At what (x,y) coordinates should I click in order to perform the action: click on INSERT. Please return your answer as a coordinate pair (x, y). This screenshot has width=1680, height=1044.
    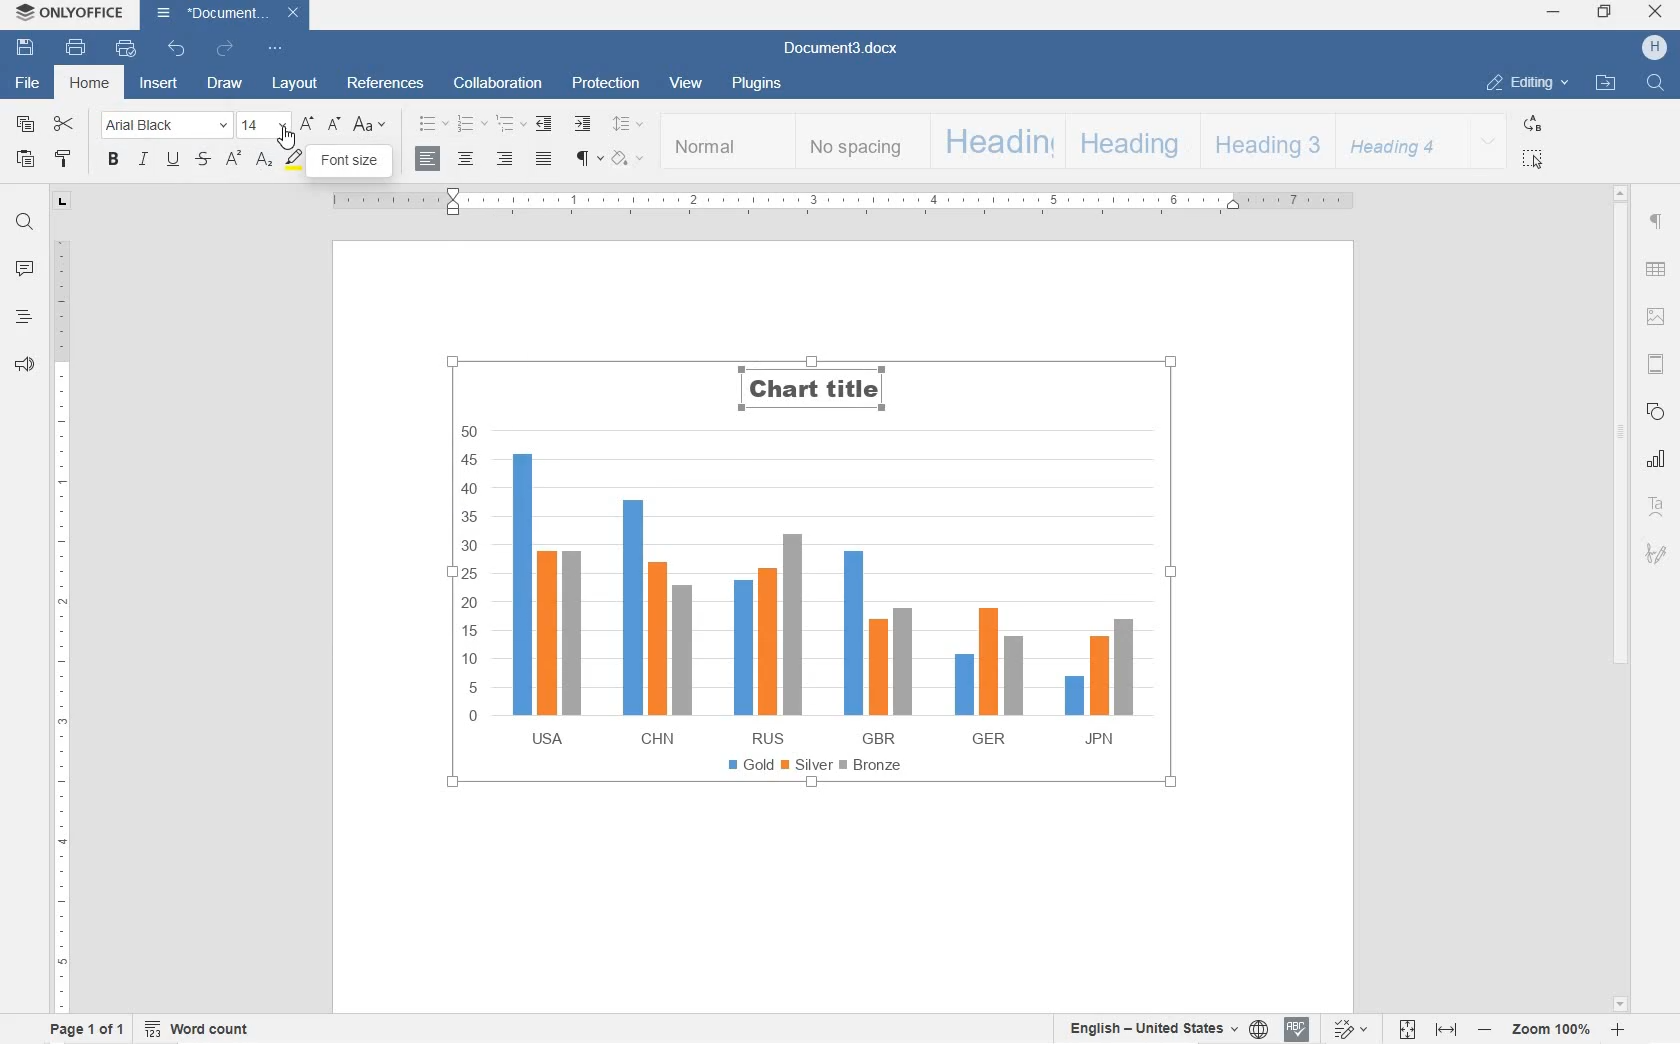
    Looking at the image, I should click on (161, 84).